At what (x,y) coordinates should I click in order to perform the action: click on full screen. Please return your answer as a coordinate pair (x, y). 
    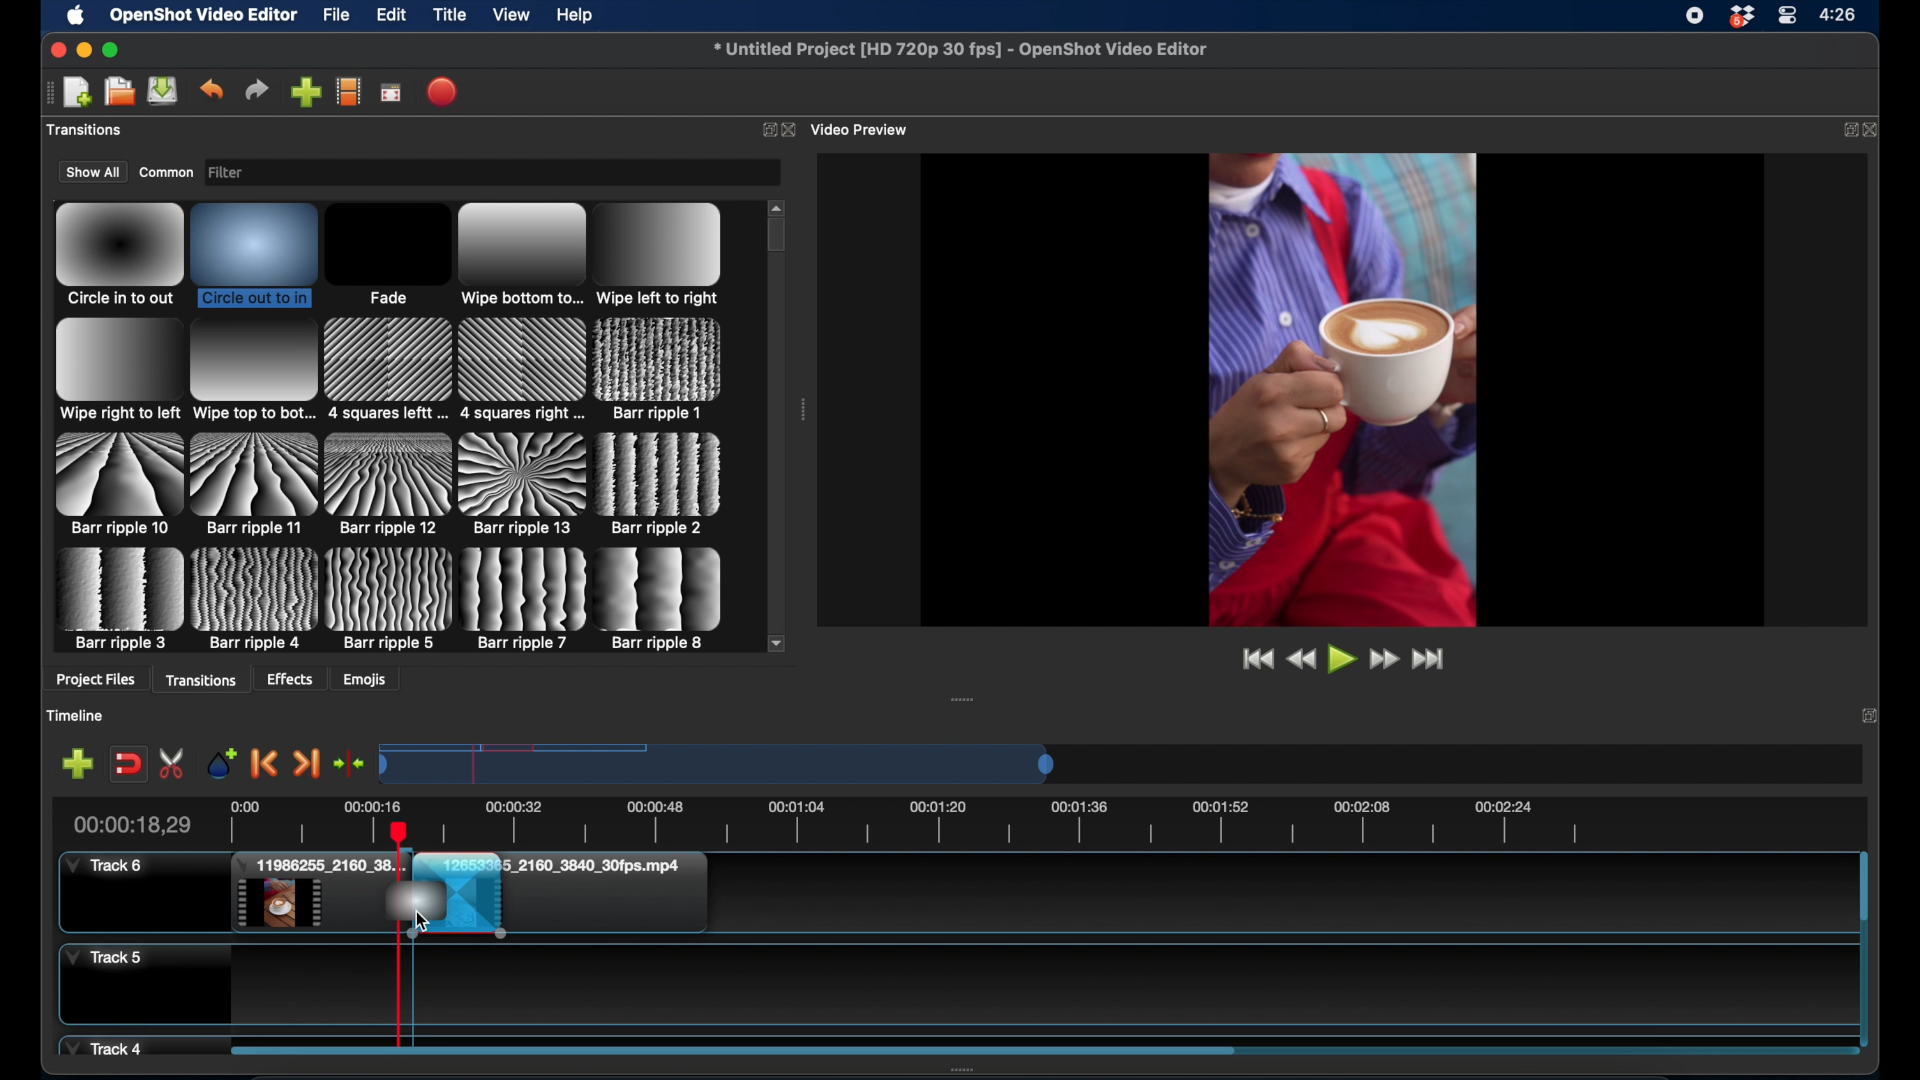
    Looking at the image, I should click on (392, 91).